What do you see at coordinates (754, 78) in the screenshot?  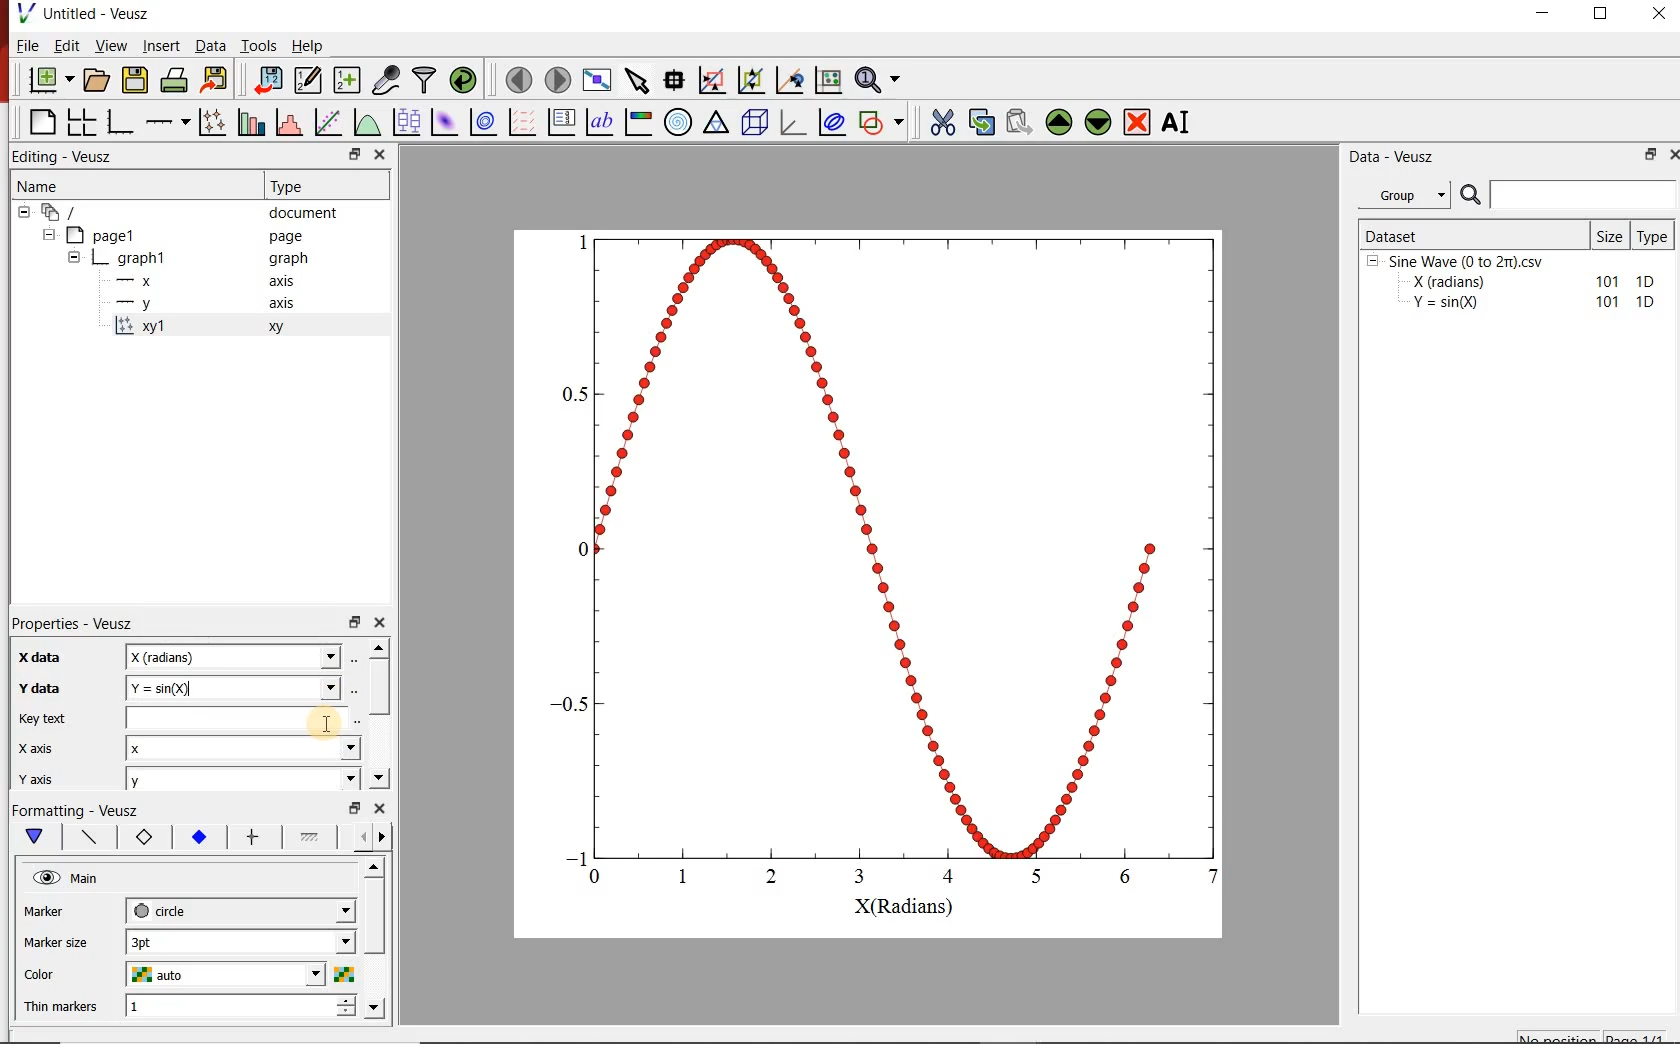 I see `click to zoom out` at bounding box center [754, 78].